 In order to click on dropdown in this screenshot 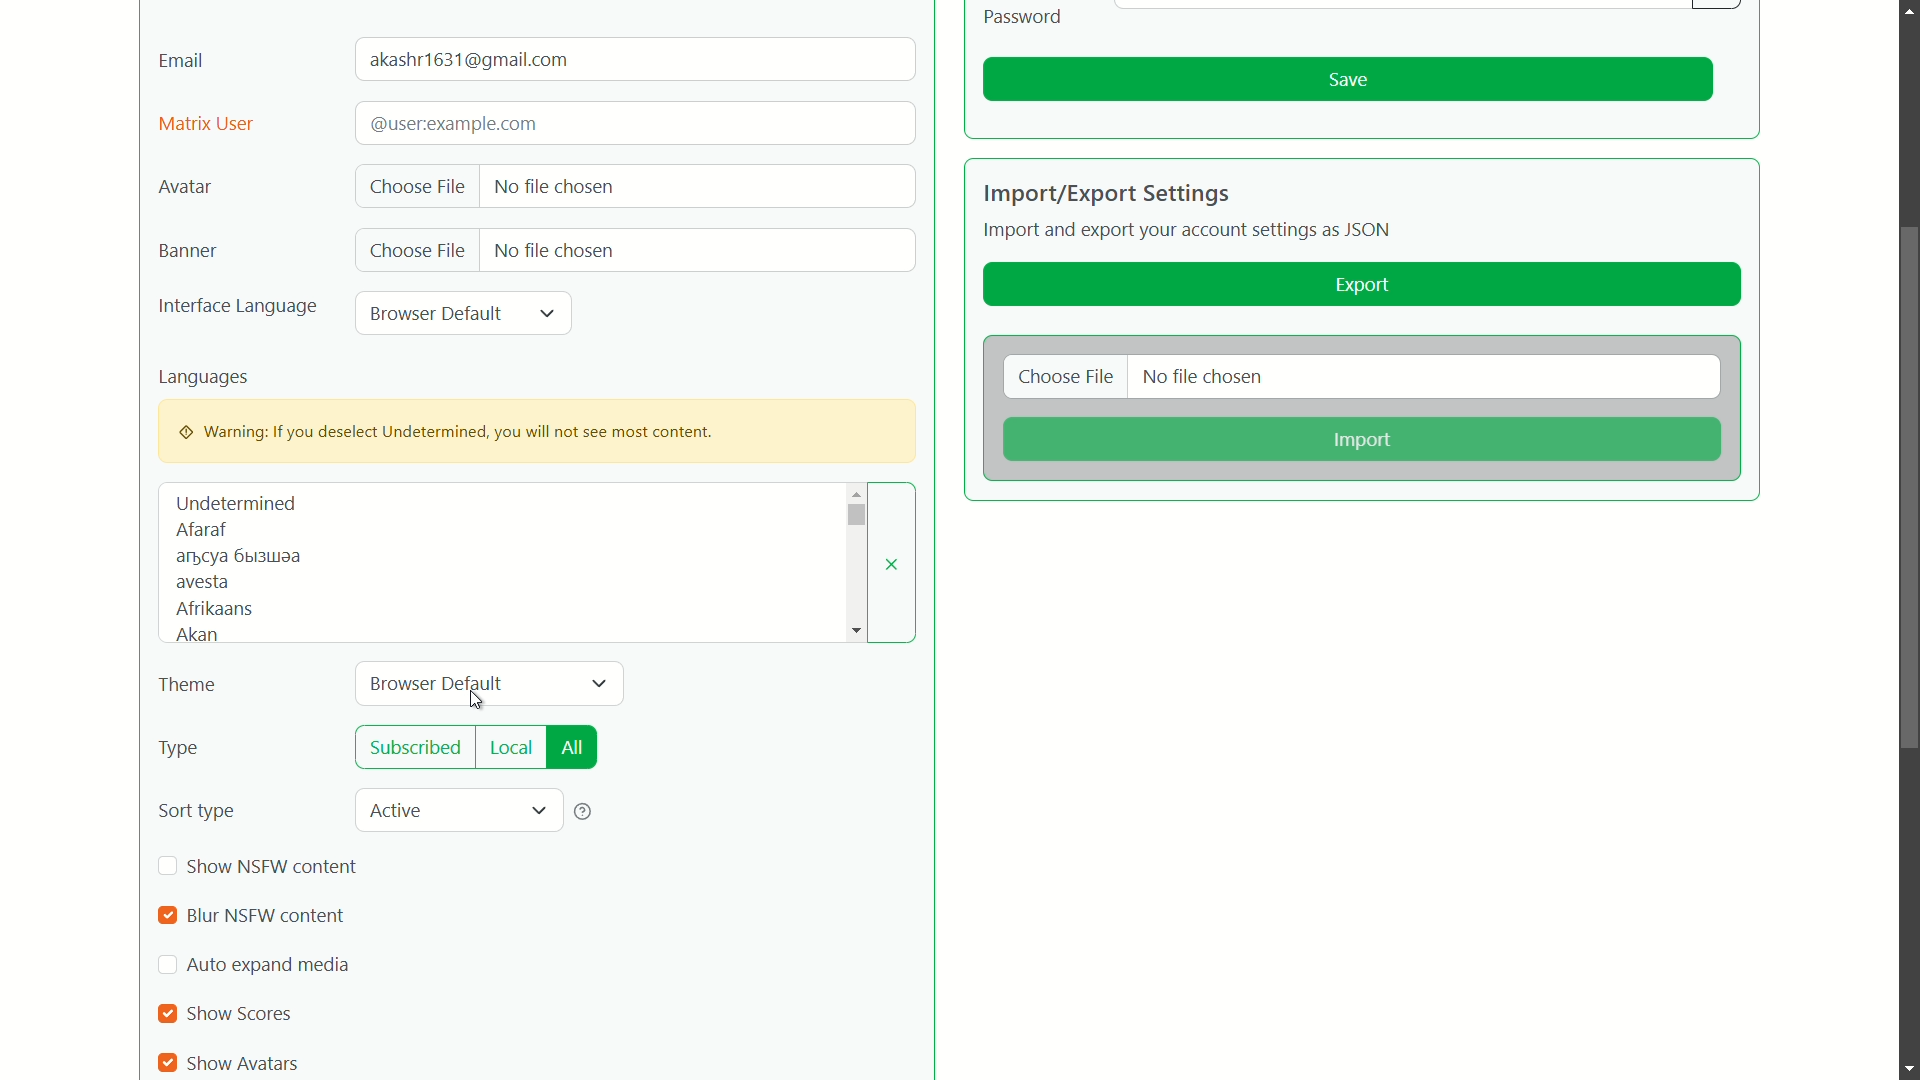, I will do `click(855, 515)`.